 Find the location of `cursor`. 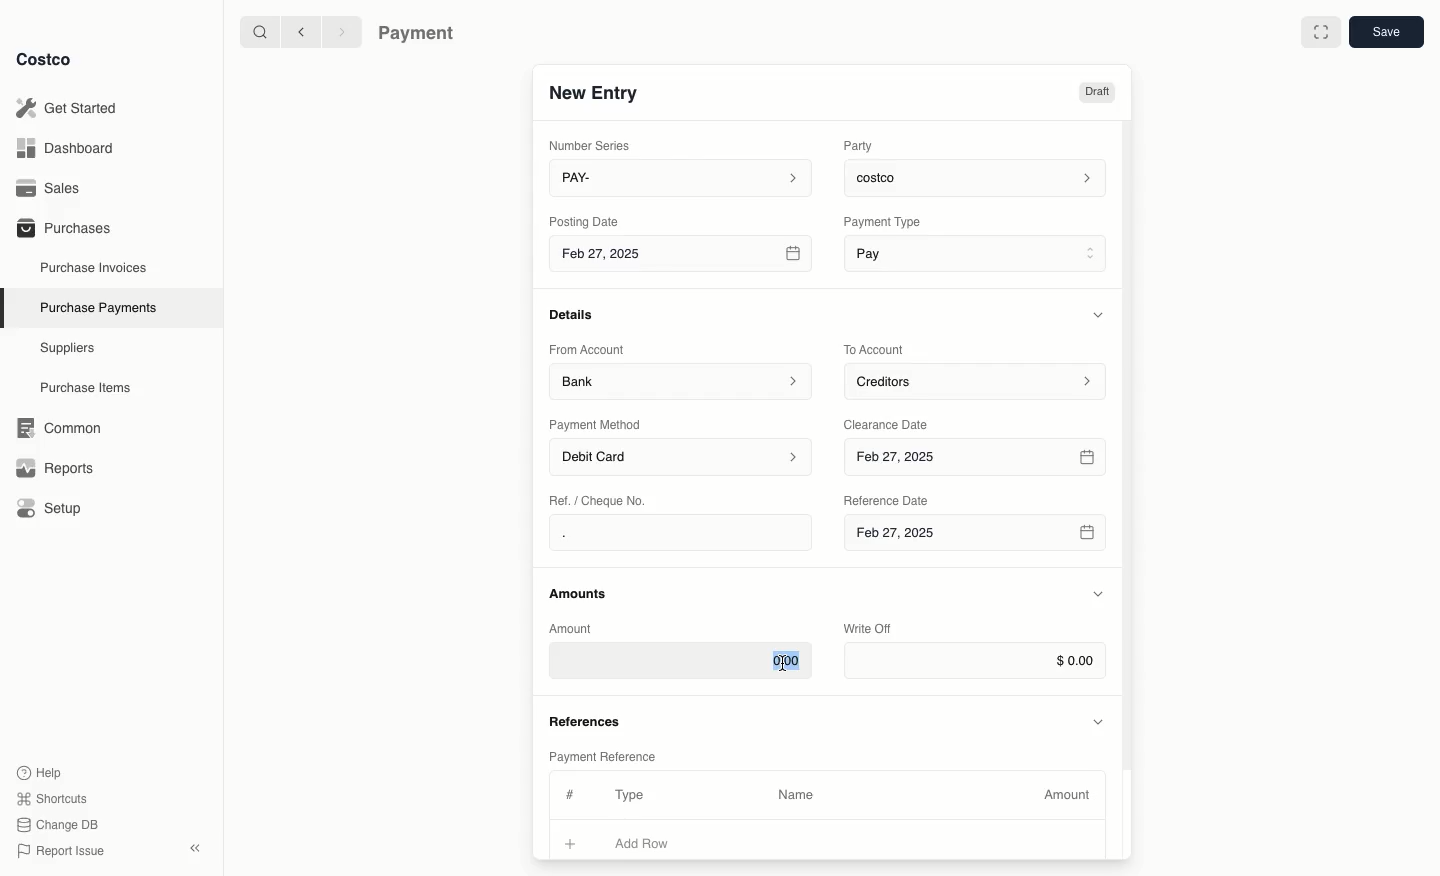

cursor is located at coordinates (781, 663).